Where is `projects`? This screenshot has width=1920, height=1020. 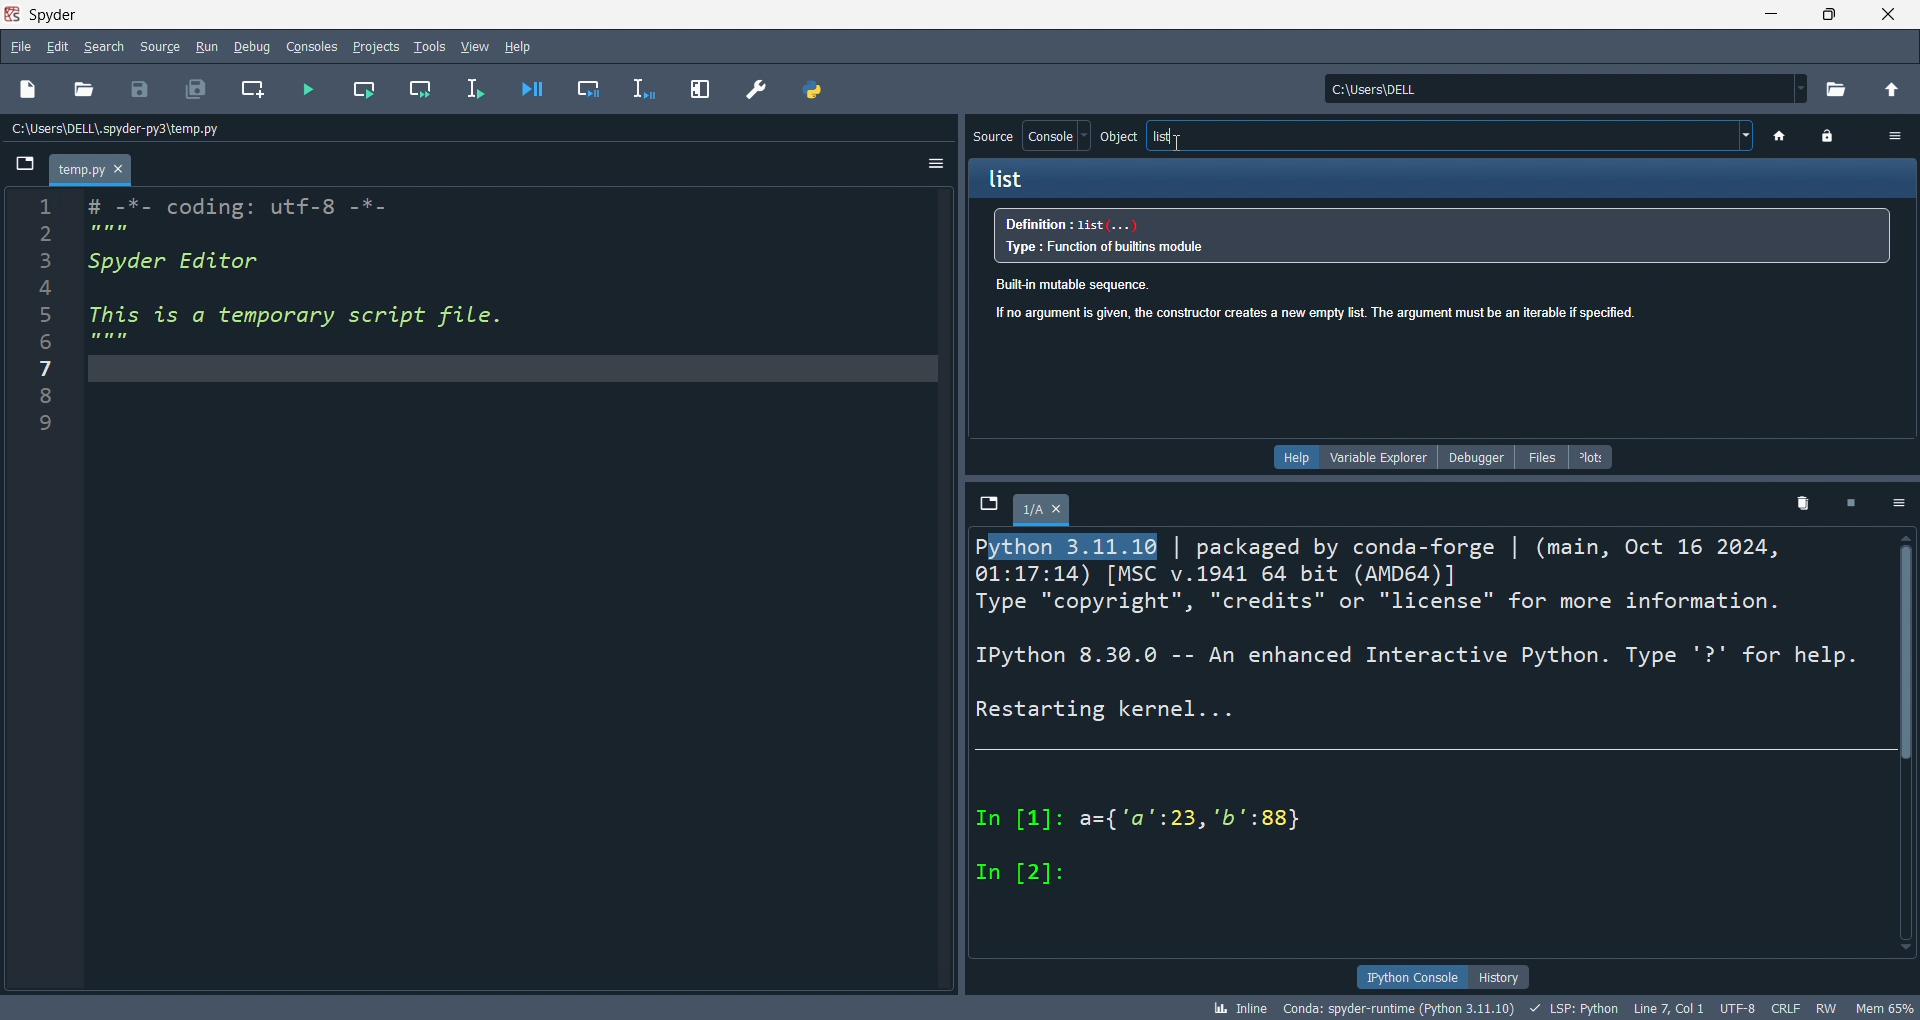
projects is located at coordinates (370, 42).